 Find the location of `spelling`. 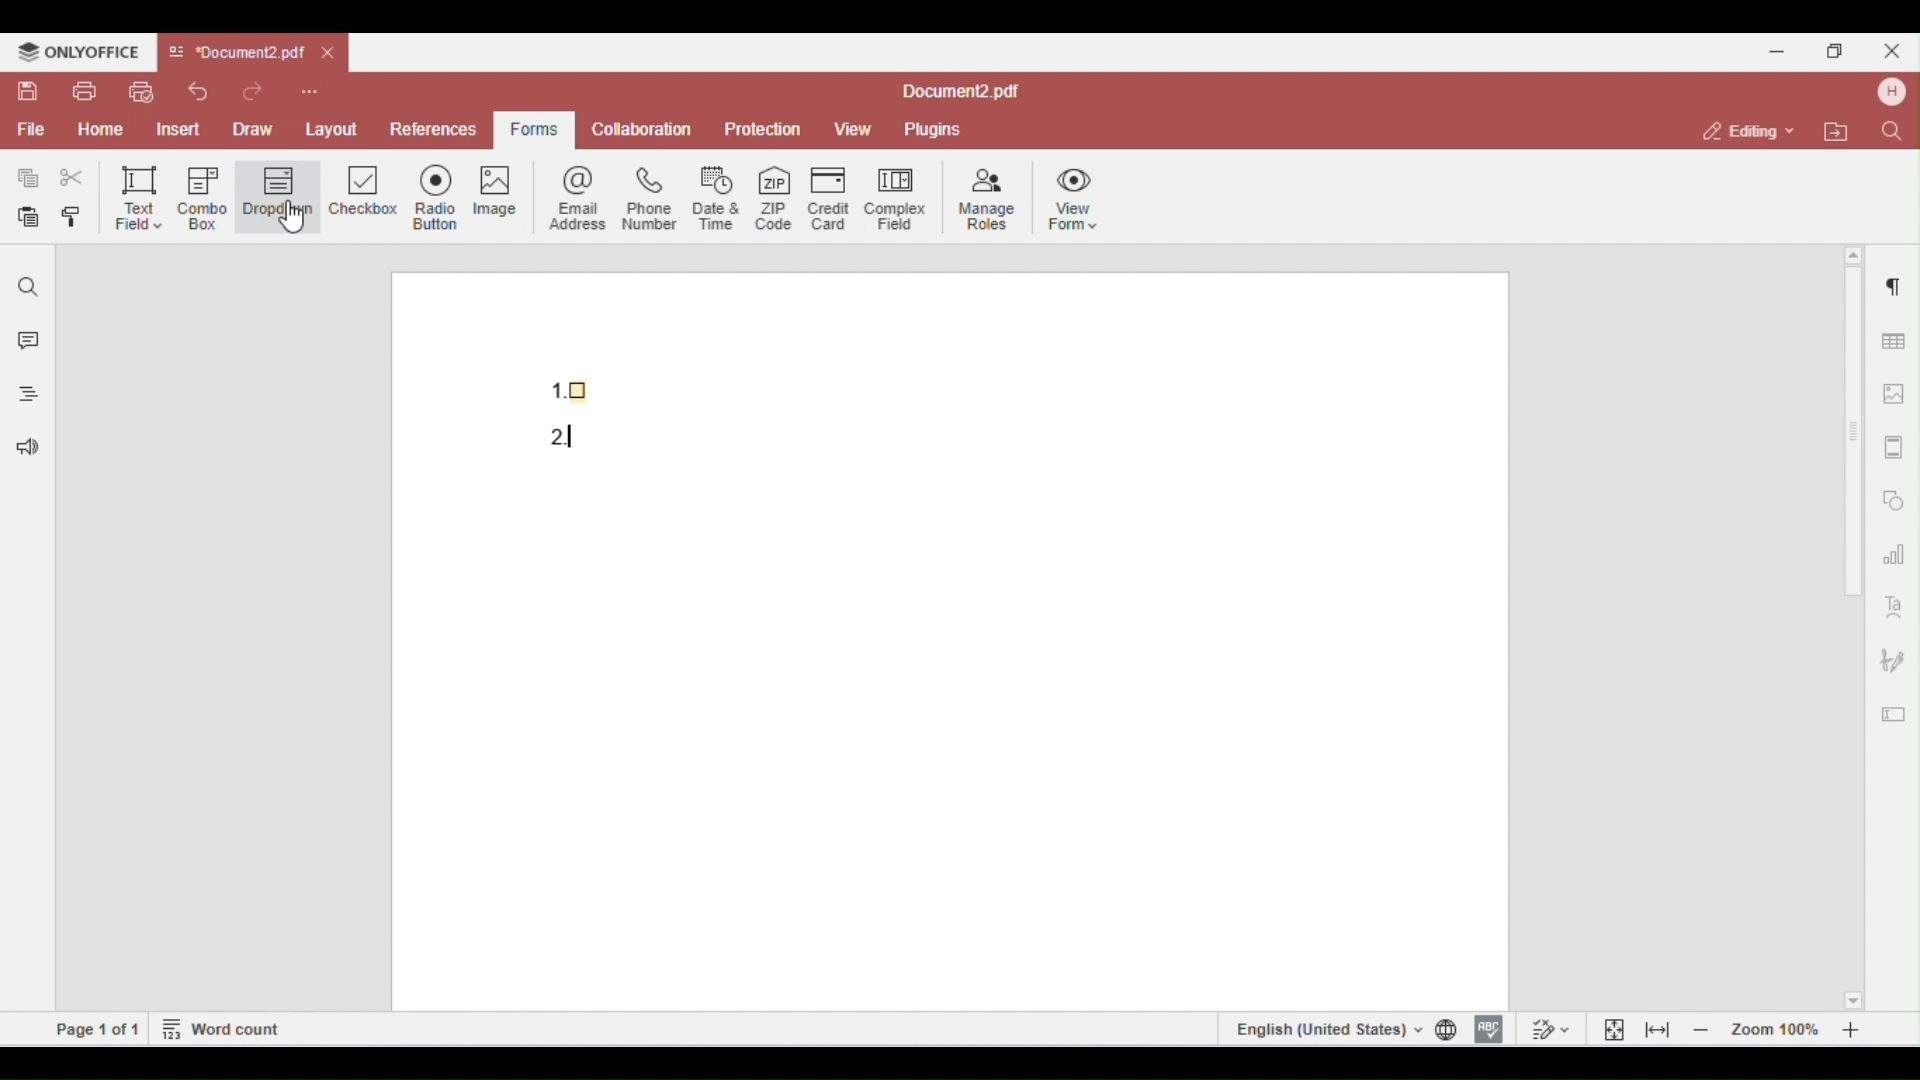

spelling is located at coordinates (1489, 1027).